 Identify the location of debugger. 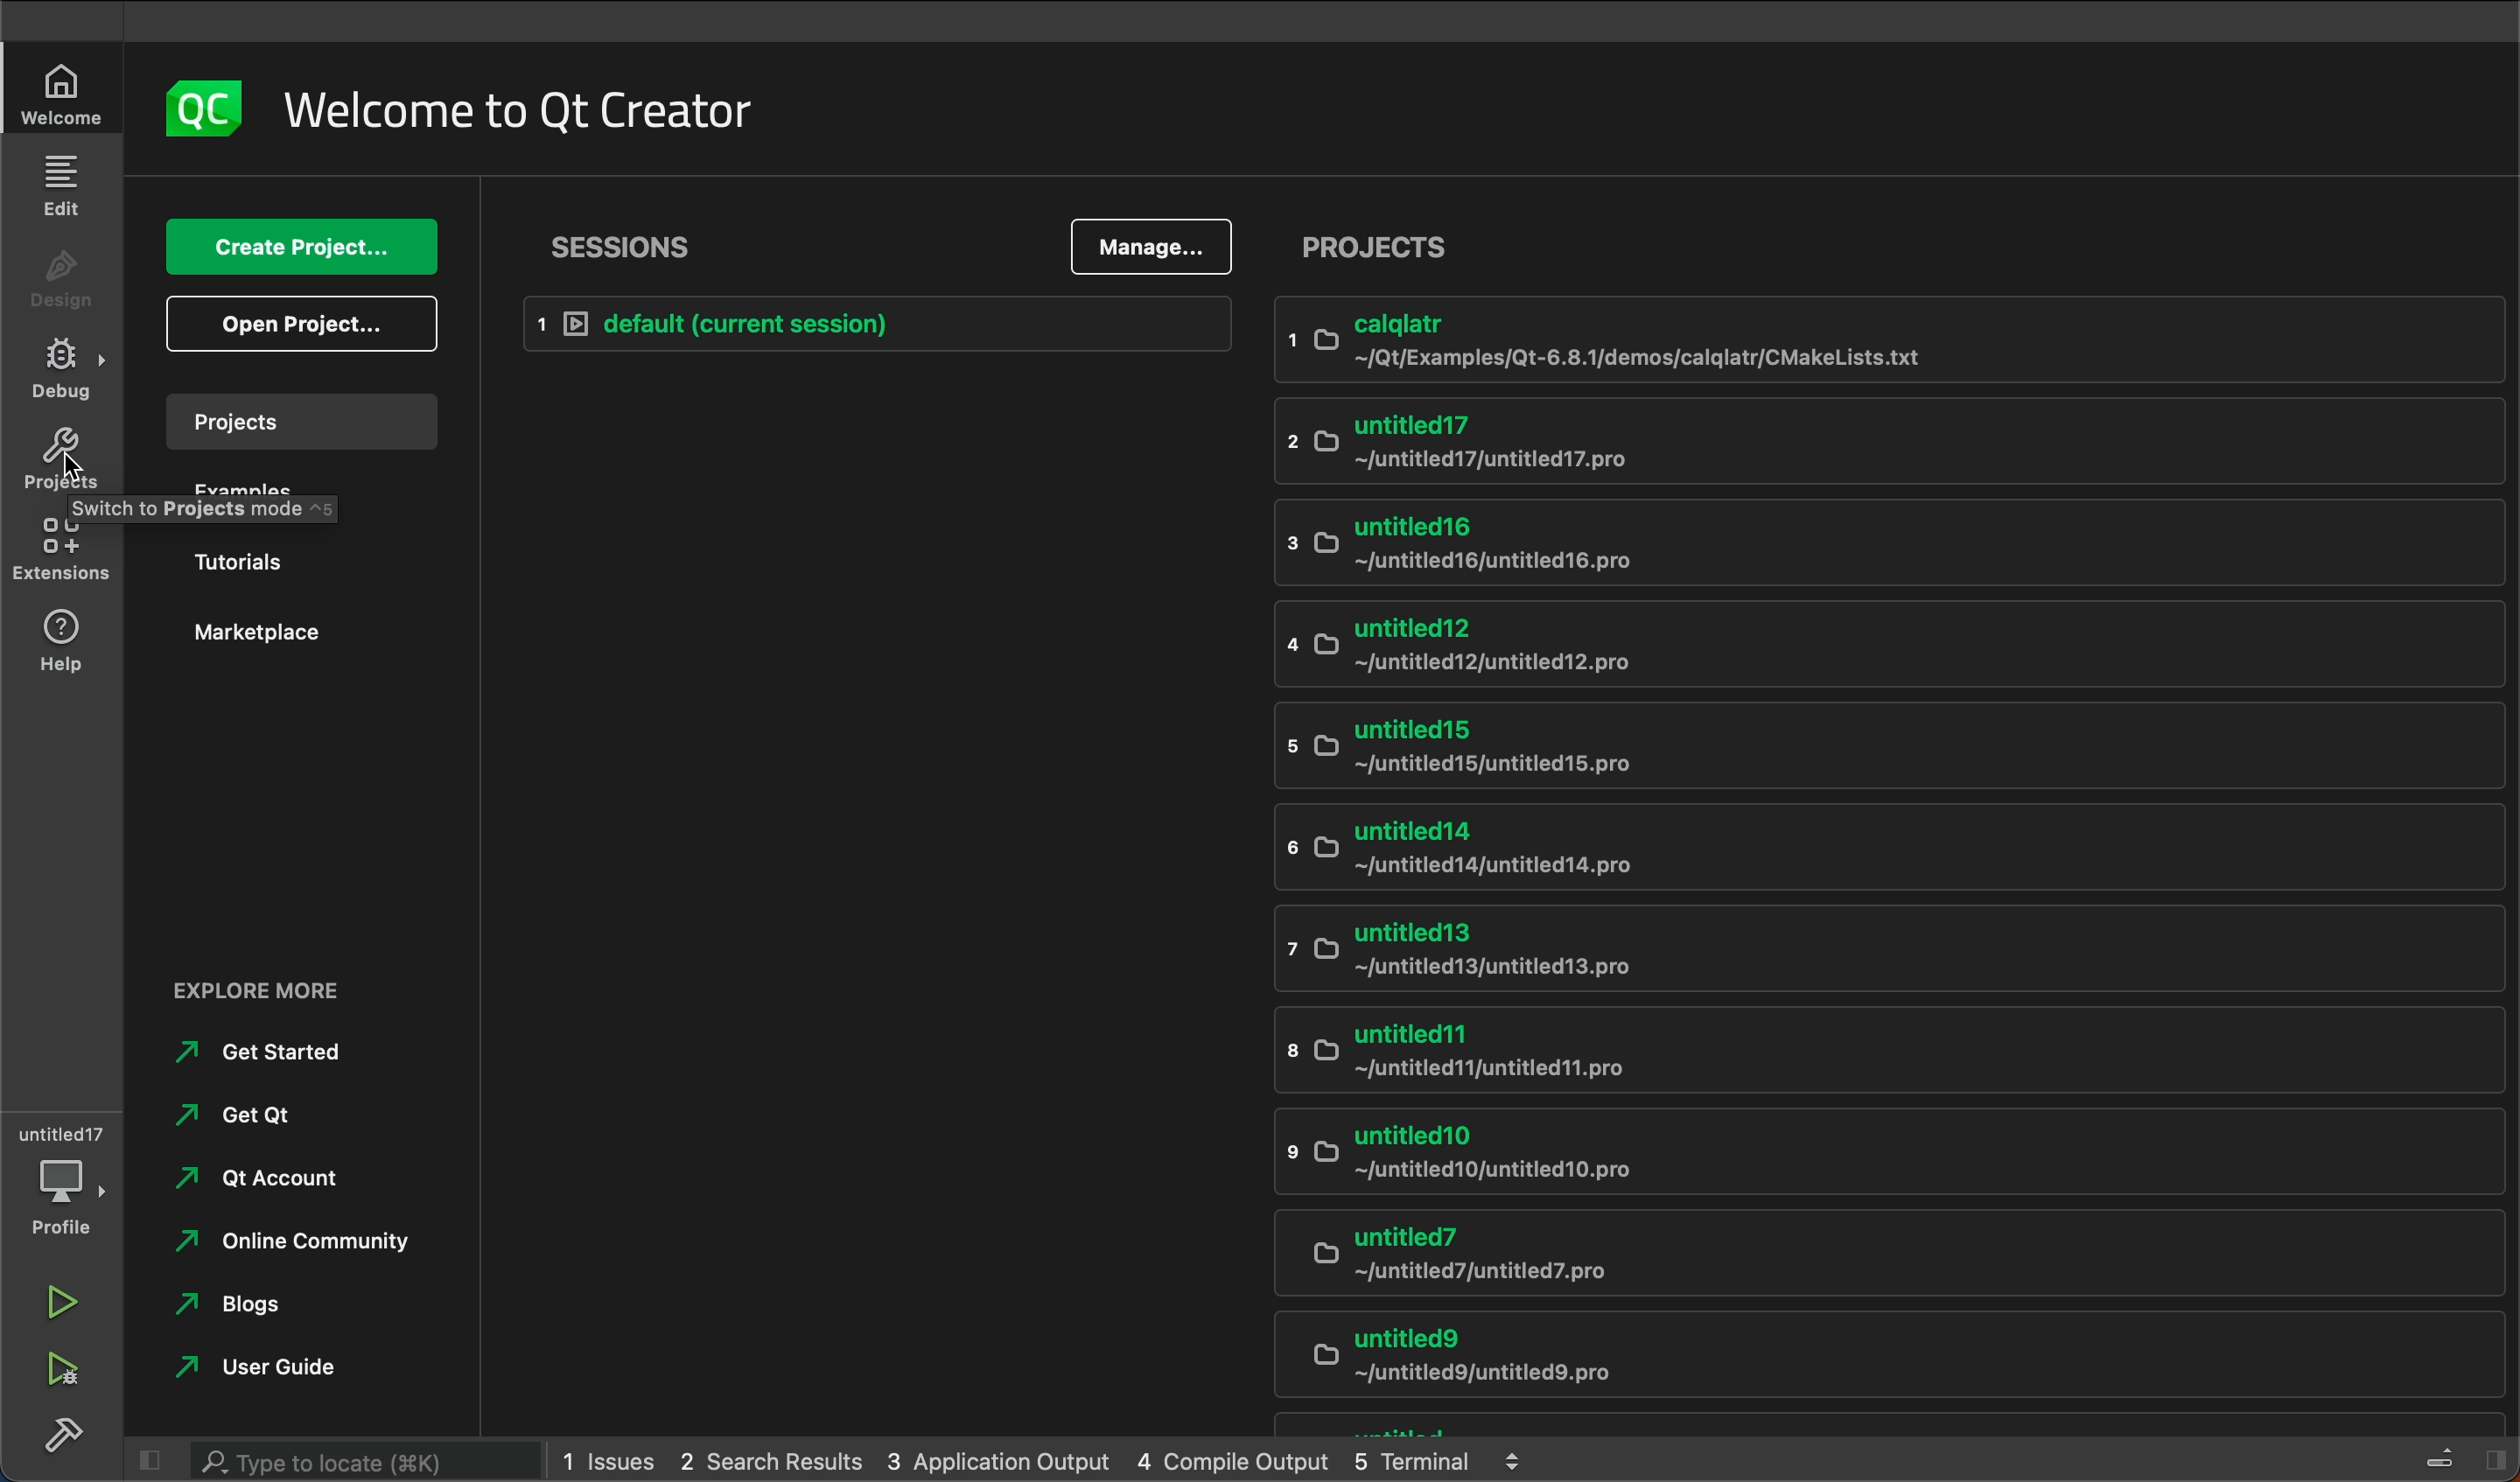
(65, 1171).